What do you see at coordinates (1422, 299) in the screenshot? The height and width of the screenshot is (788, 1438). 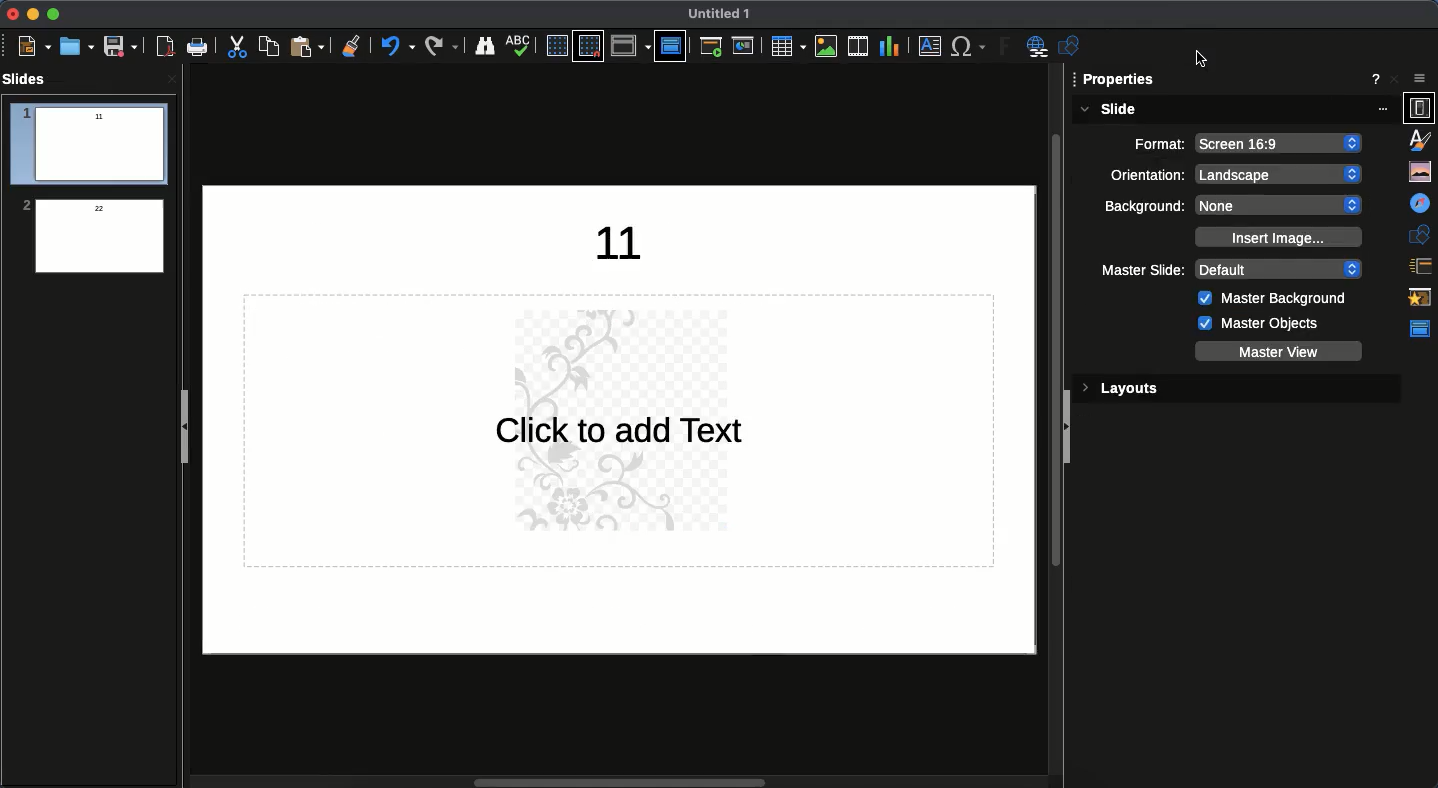 I see `Animation` at bounding box center [1422, 299].